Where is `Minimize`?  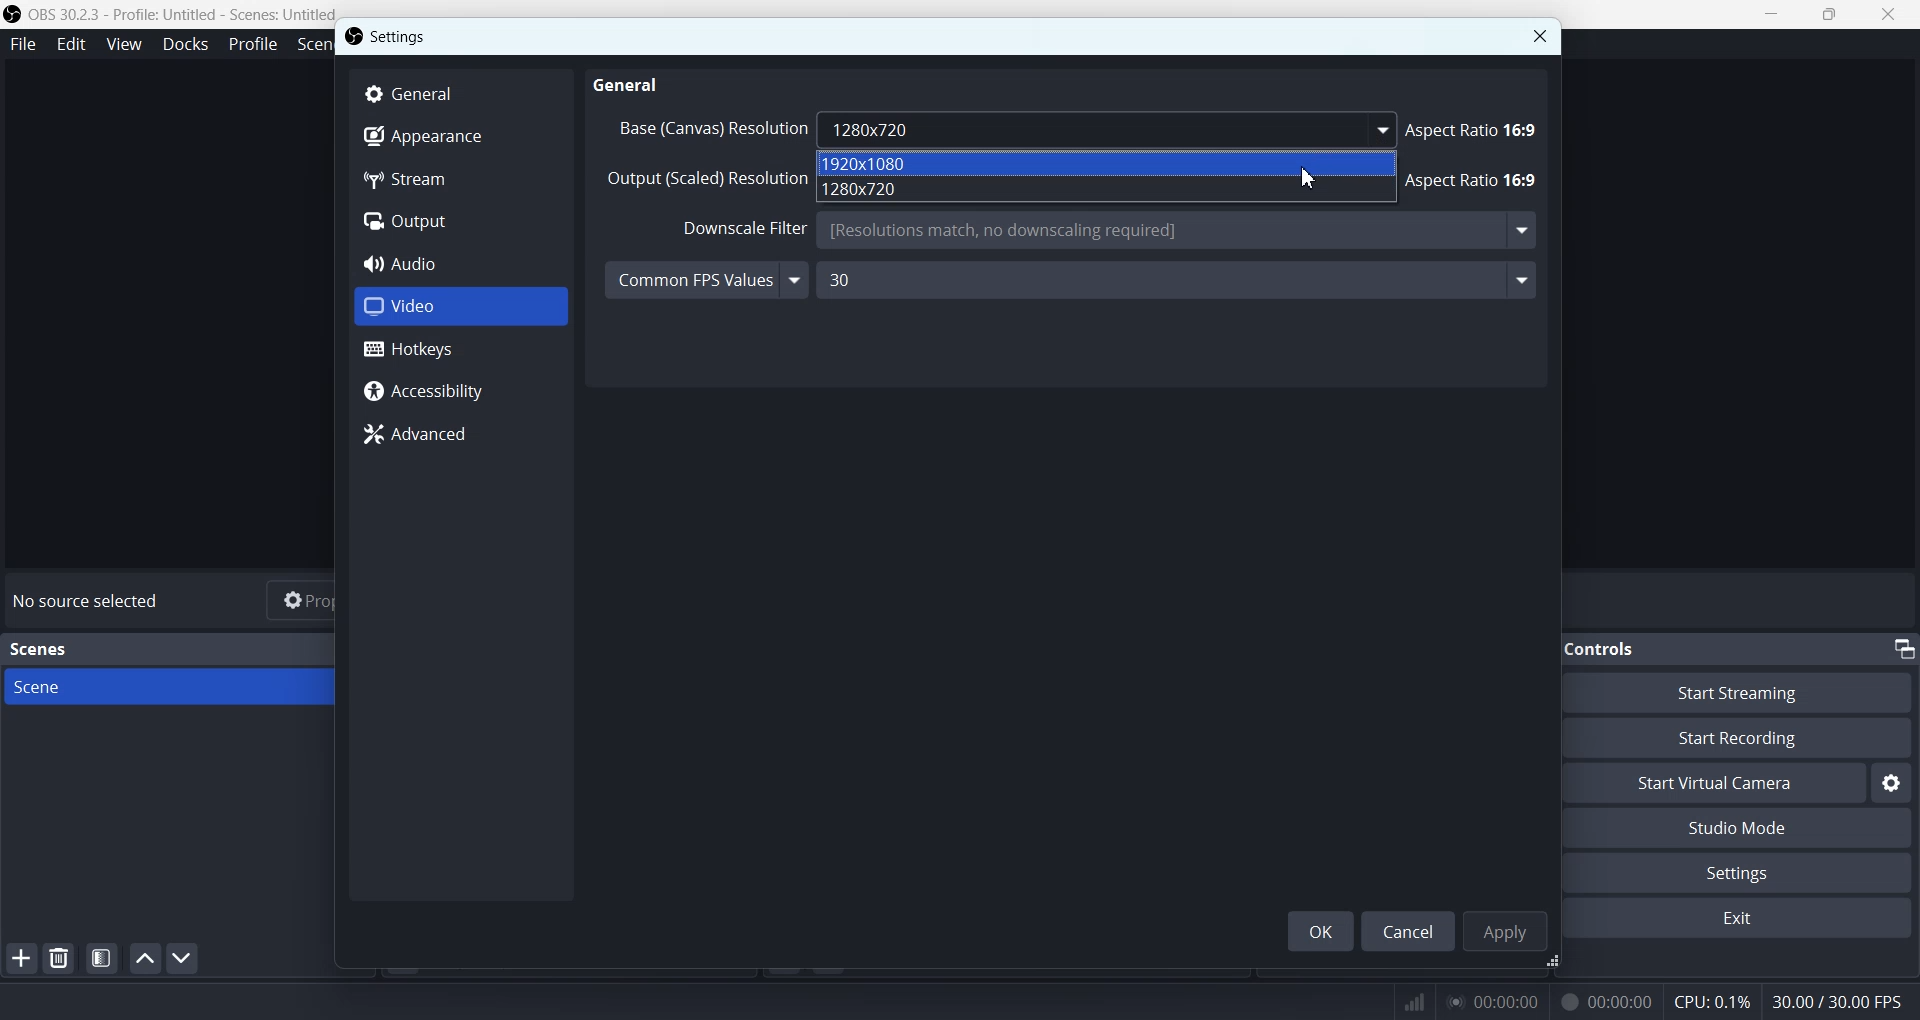 Minimize is located at coordinates (1904, 648).